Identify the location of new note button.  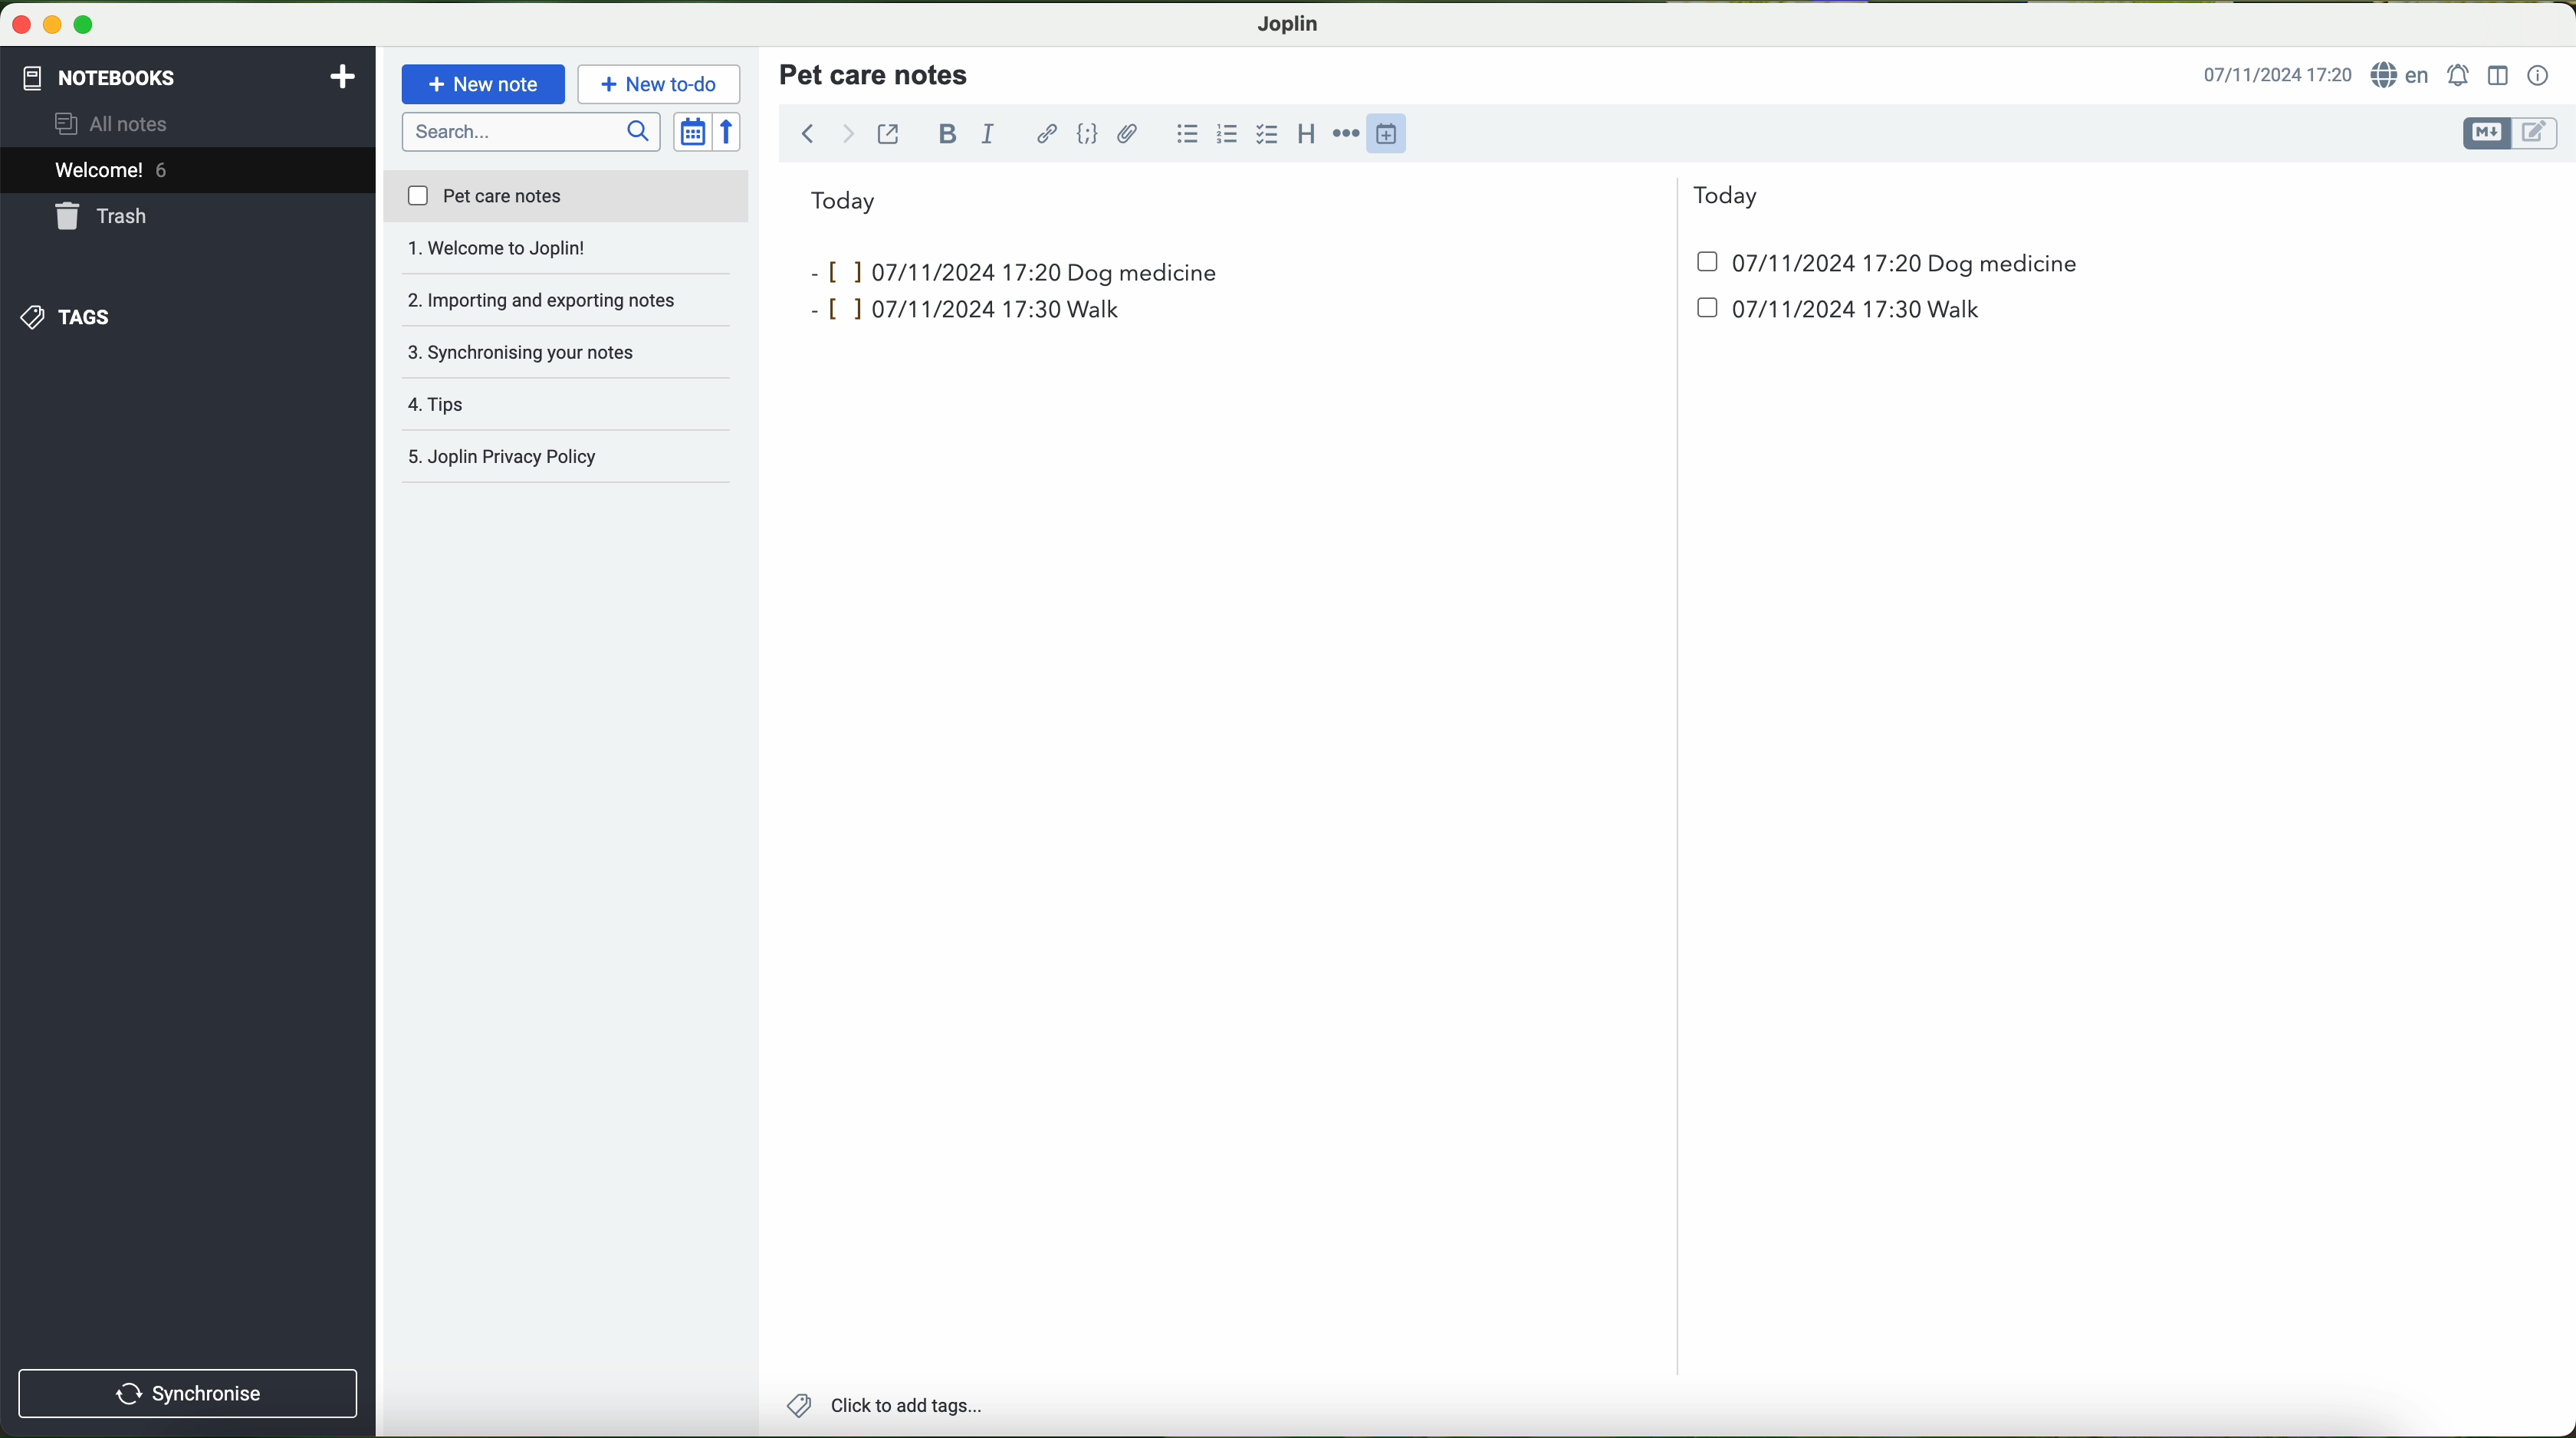
(484, 84).